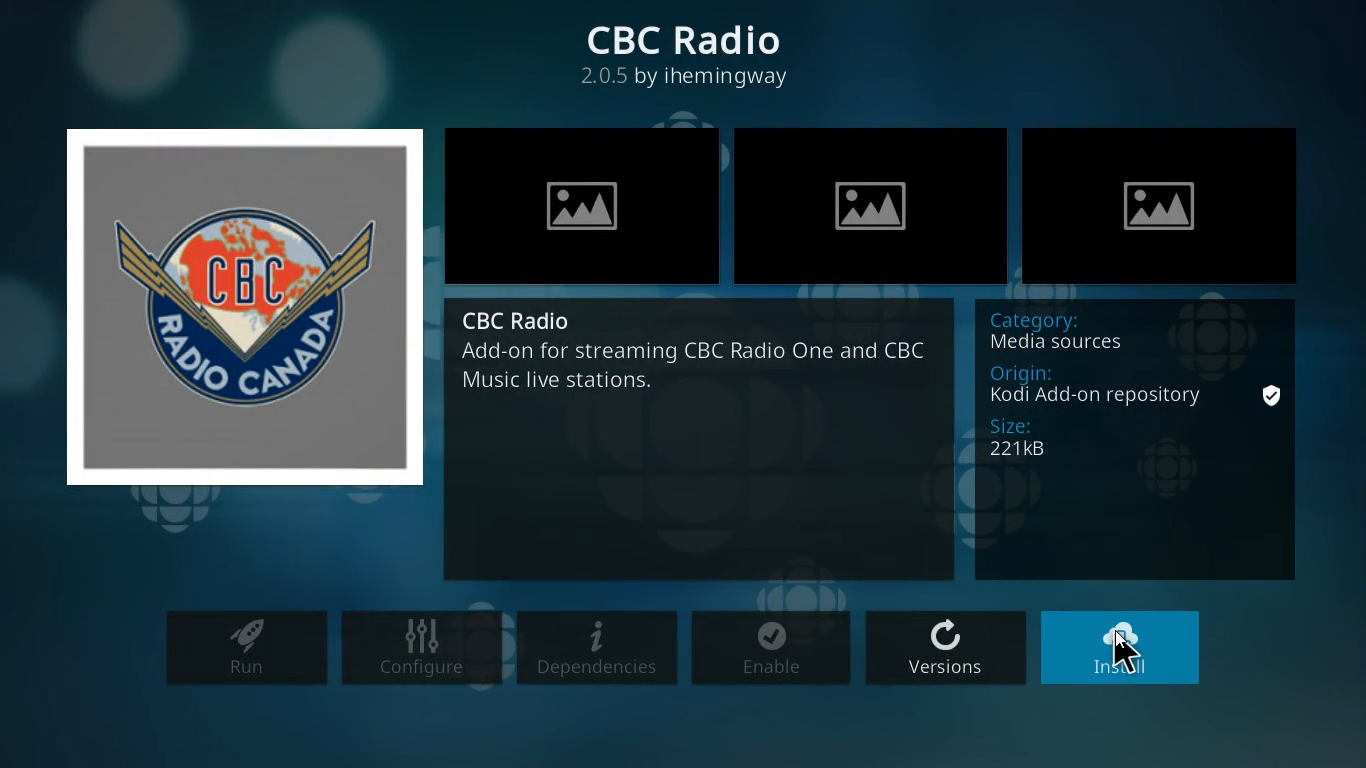 This screenshot has height=768, width=1366. What do you see at coordinates (1168, 200) in the screenshot?
I see `pictures` at bounding box center [1168, 200].